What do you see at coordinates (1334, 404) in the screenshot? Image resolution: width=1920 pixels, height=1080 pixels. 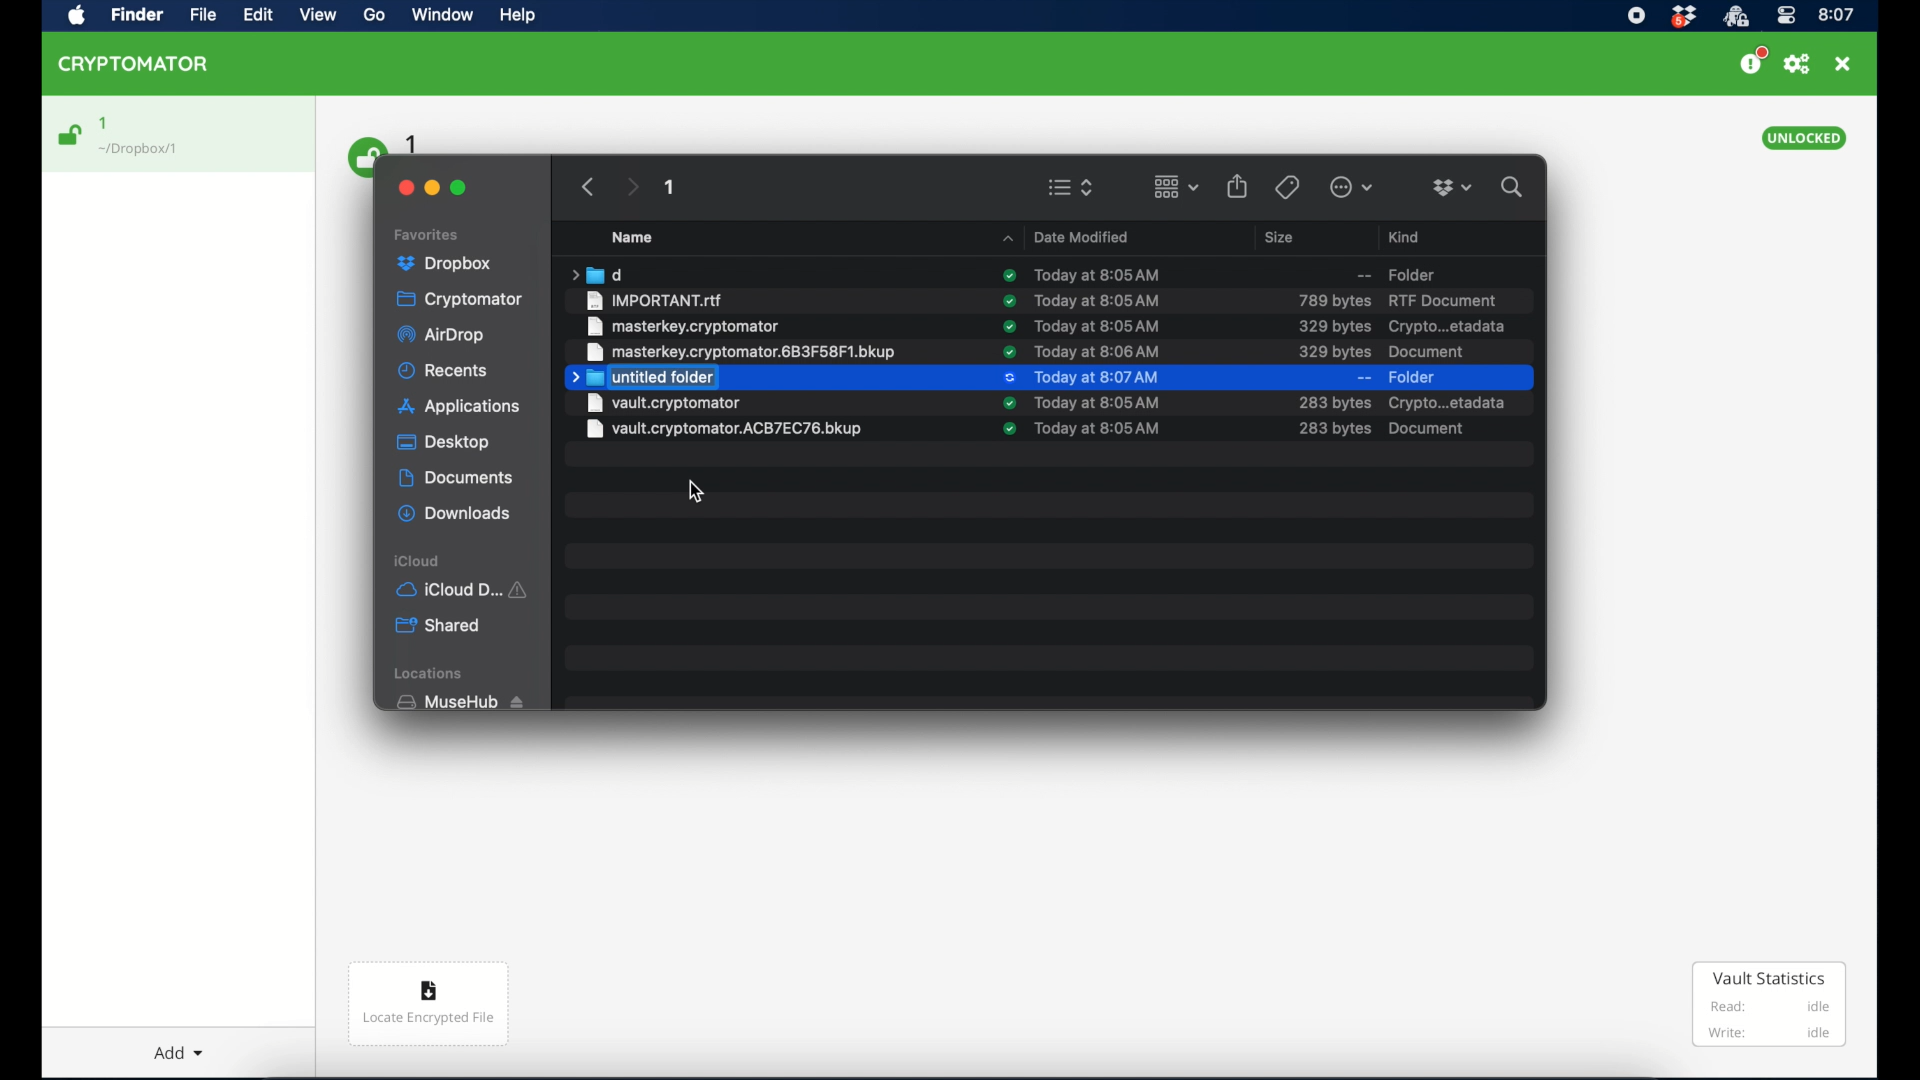 I see `ize` at bounding box center [1334, 404].